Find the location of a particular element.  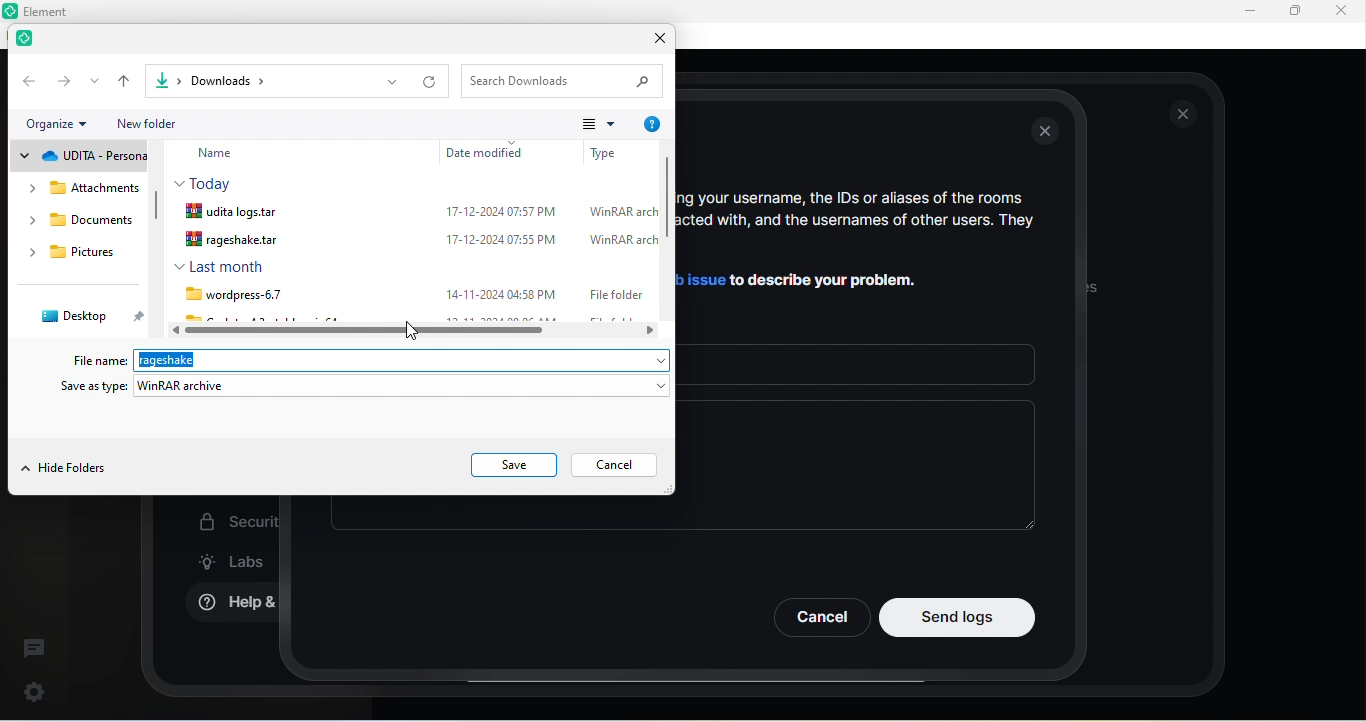

search is located at coordinates (566, 80).